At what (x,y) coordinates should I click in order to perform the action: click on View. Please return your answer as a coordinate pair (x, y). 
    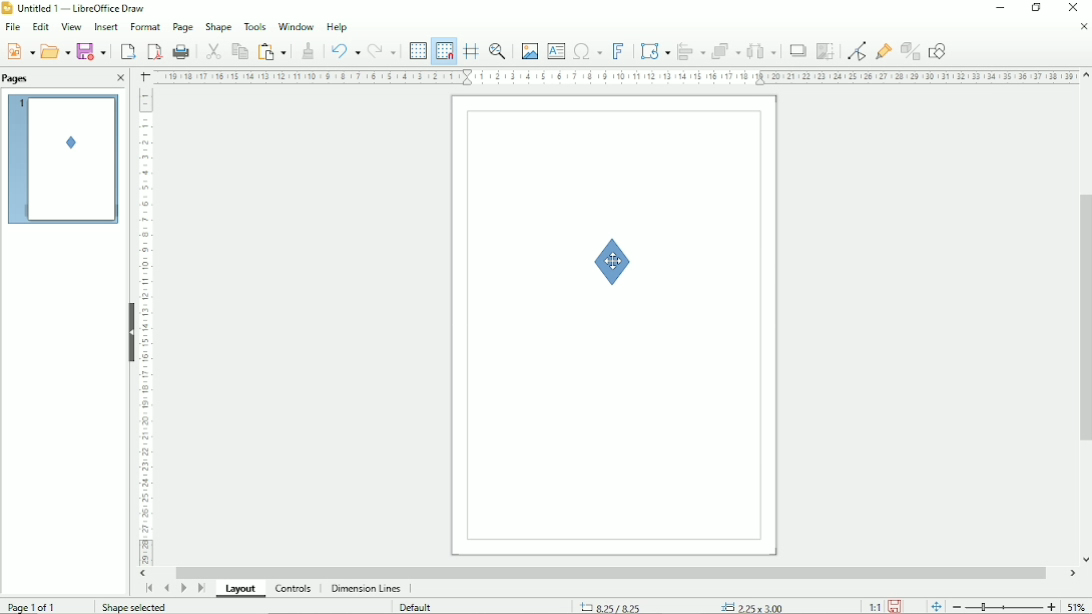
    Looking at the image, I should click on (71, 27).